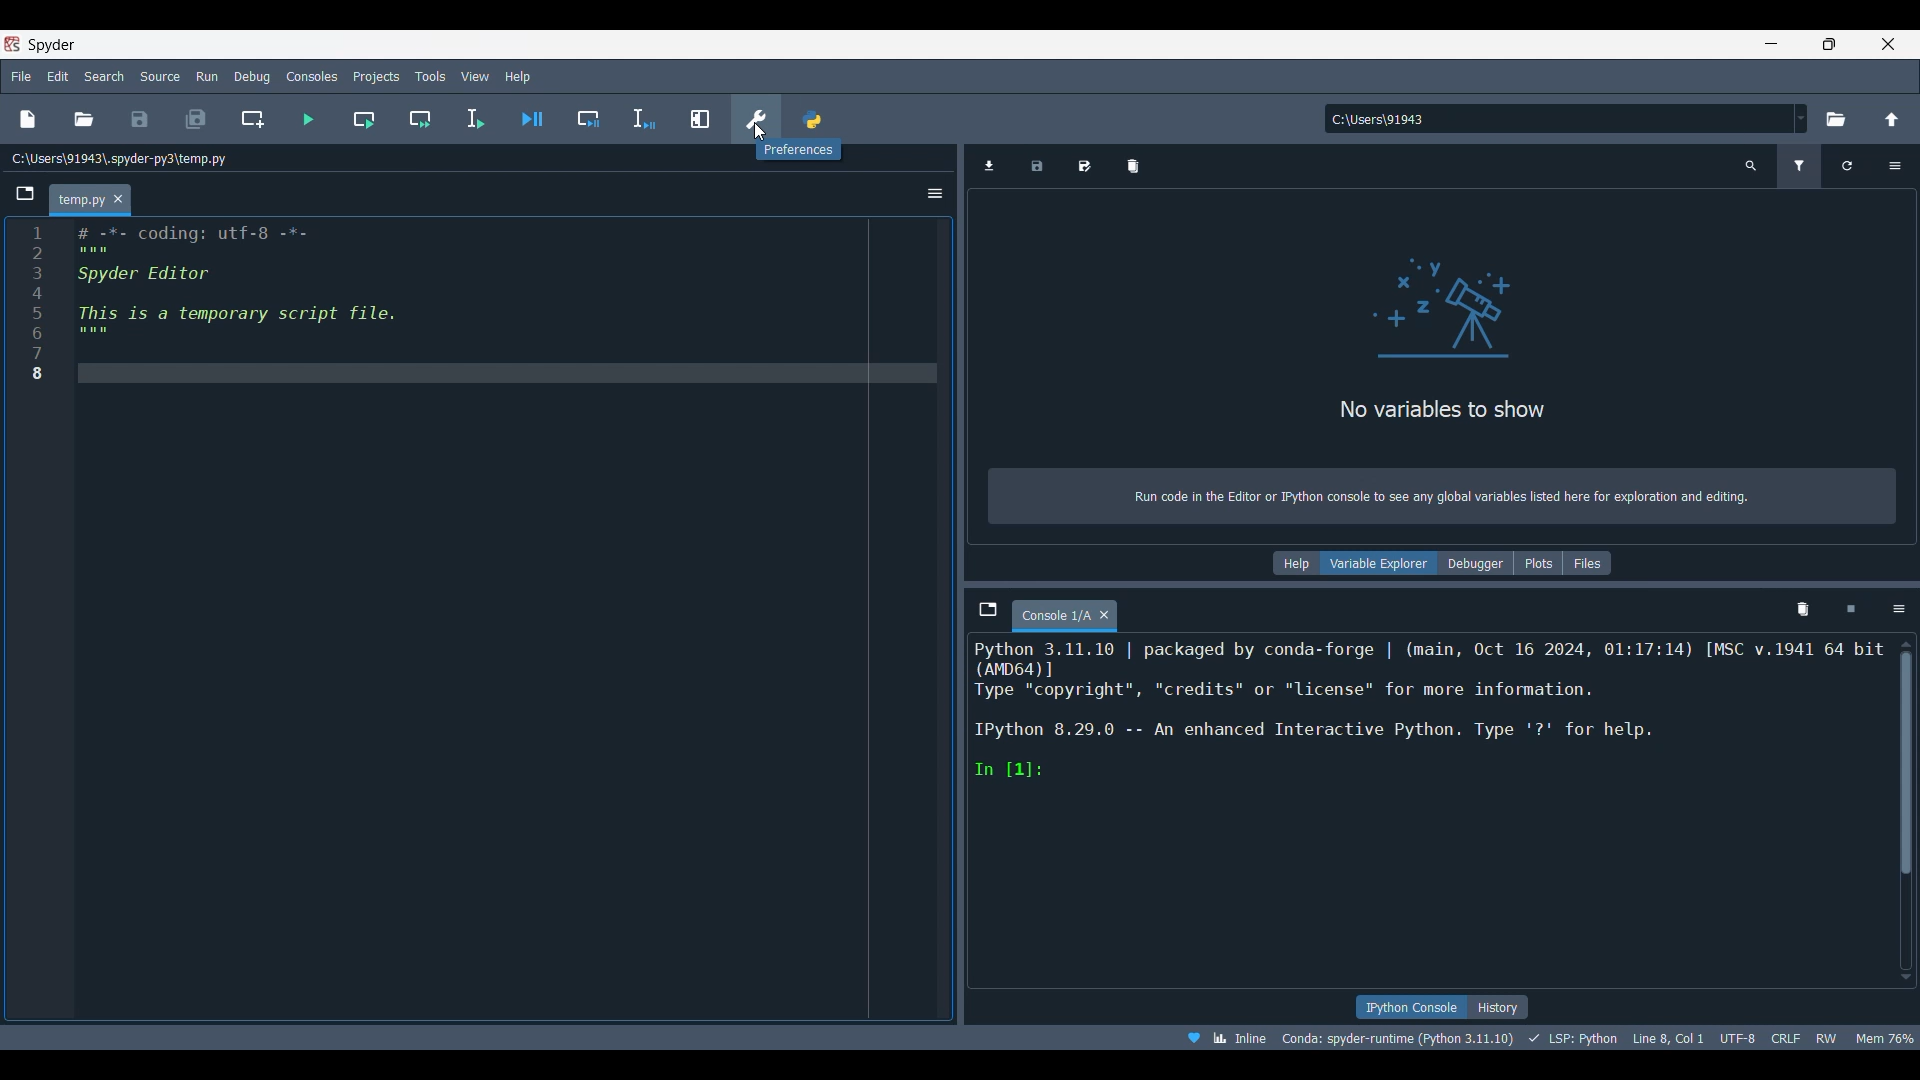 The width and height of the screenshot is (1920, 1080). I want to click on memory usage, so click(1888, 1037).